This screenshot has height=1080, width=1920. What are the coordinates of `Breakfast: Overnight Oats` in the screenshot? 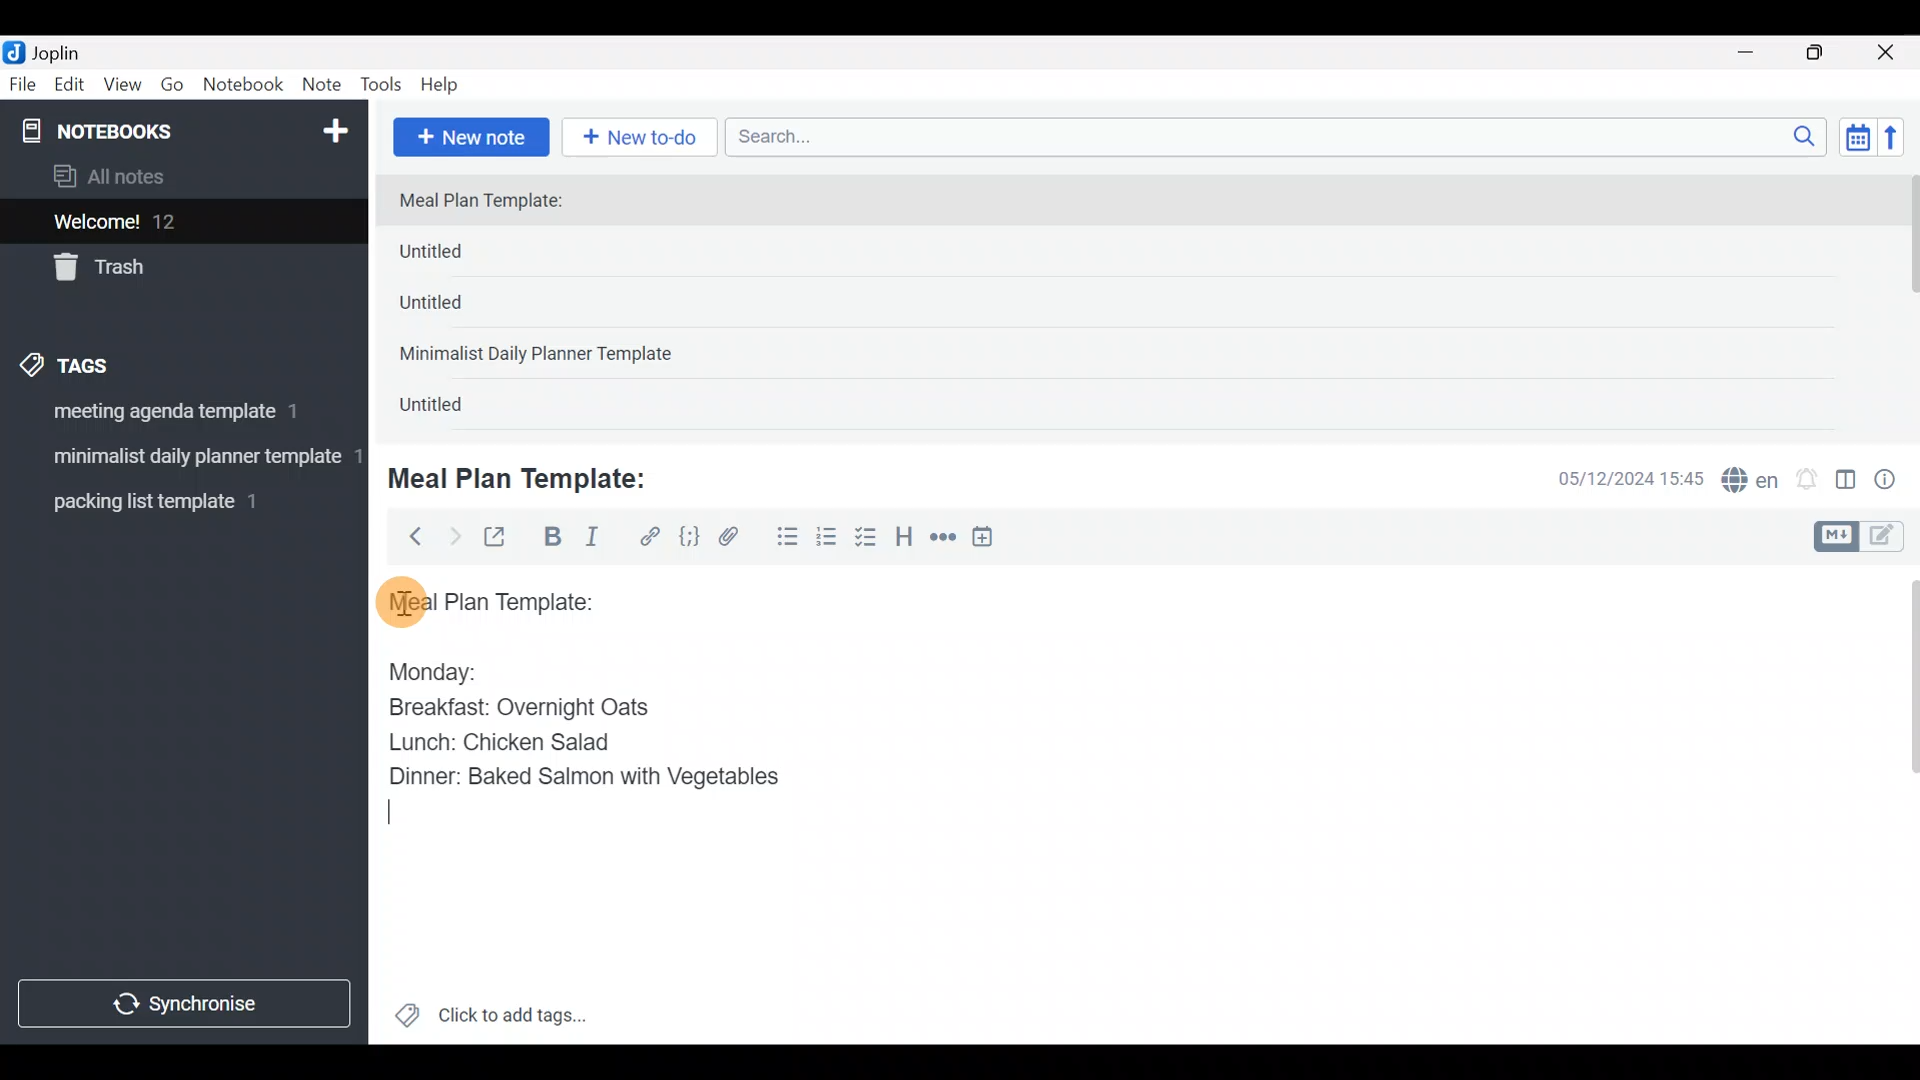 It's located at (515, 710).